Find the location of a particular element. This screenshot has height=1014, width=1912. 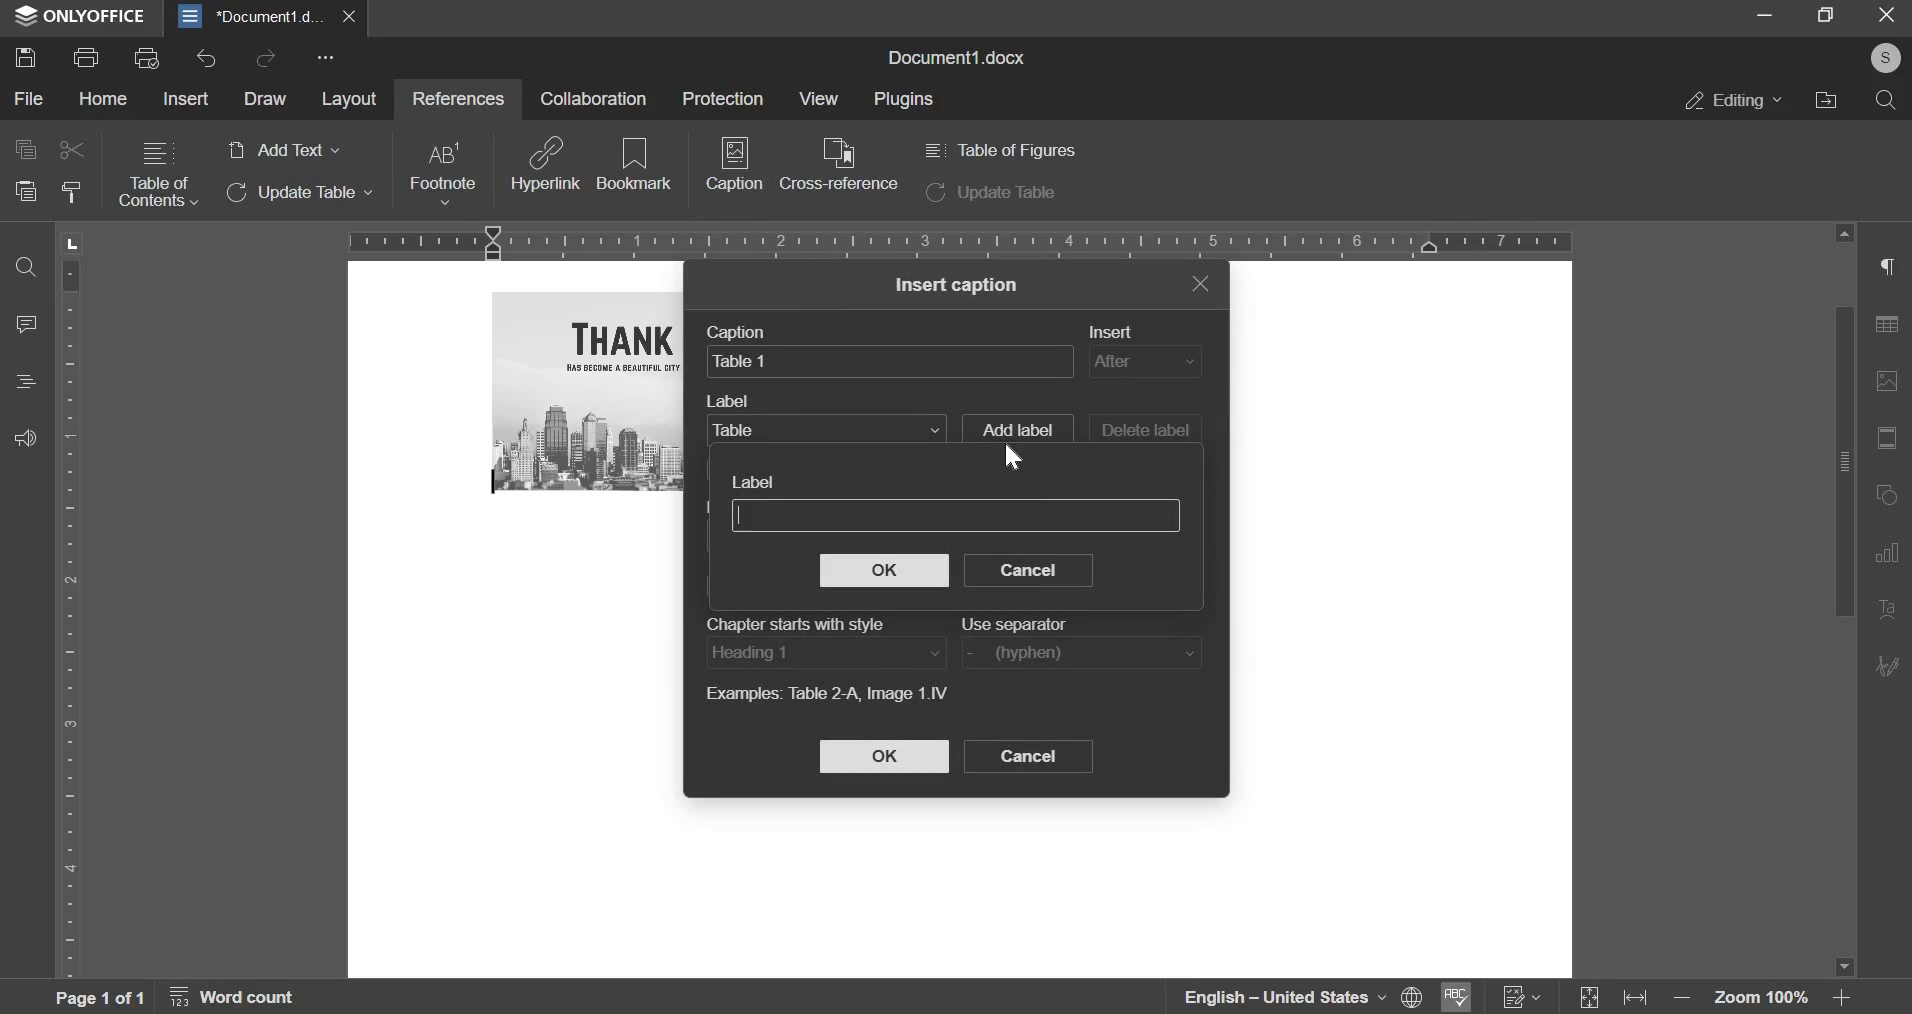

insert is located at coordinates (188, 97).